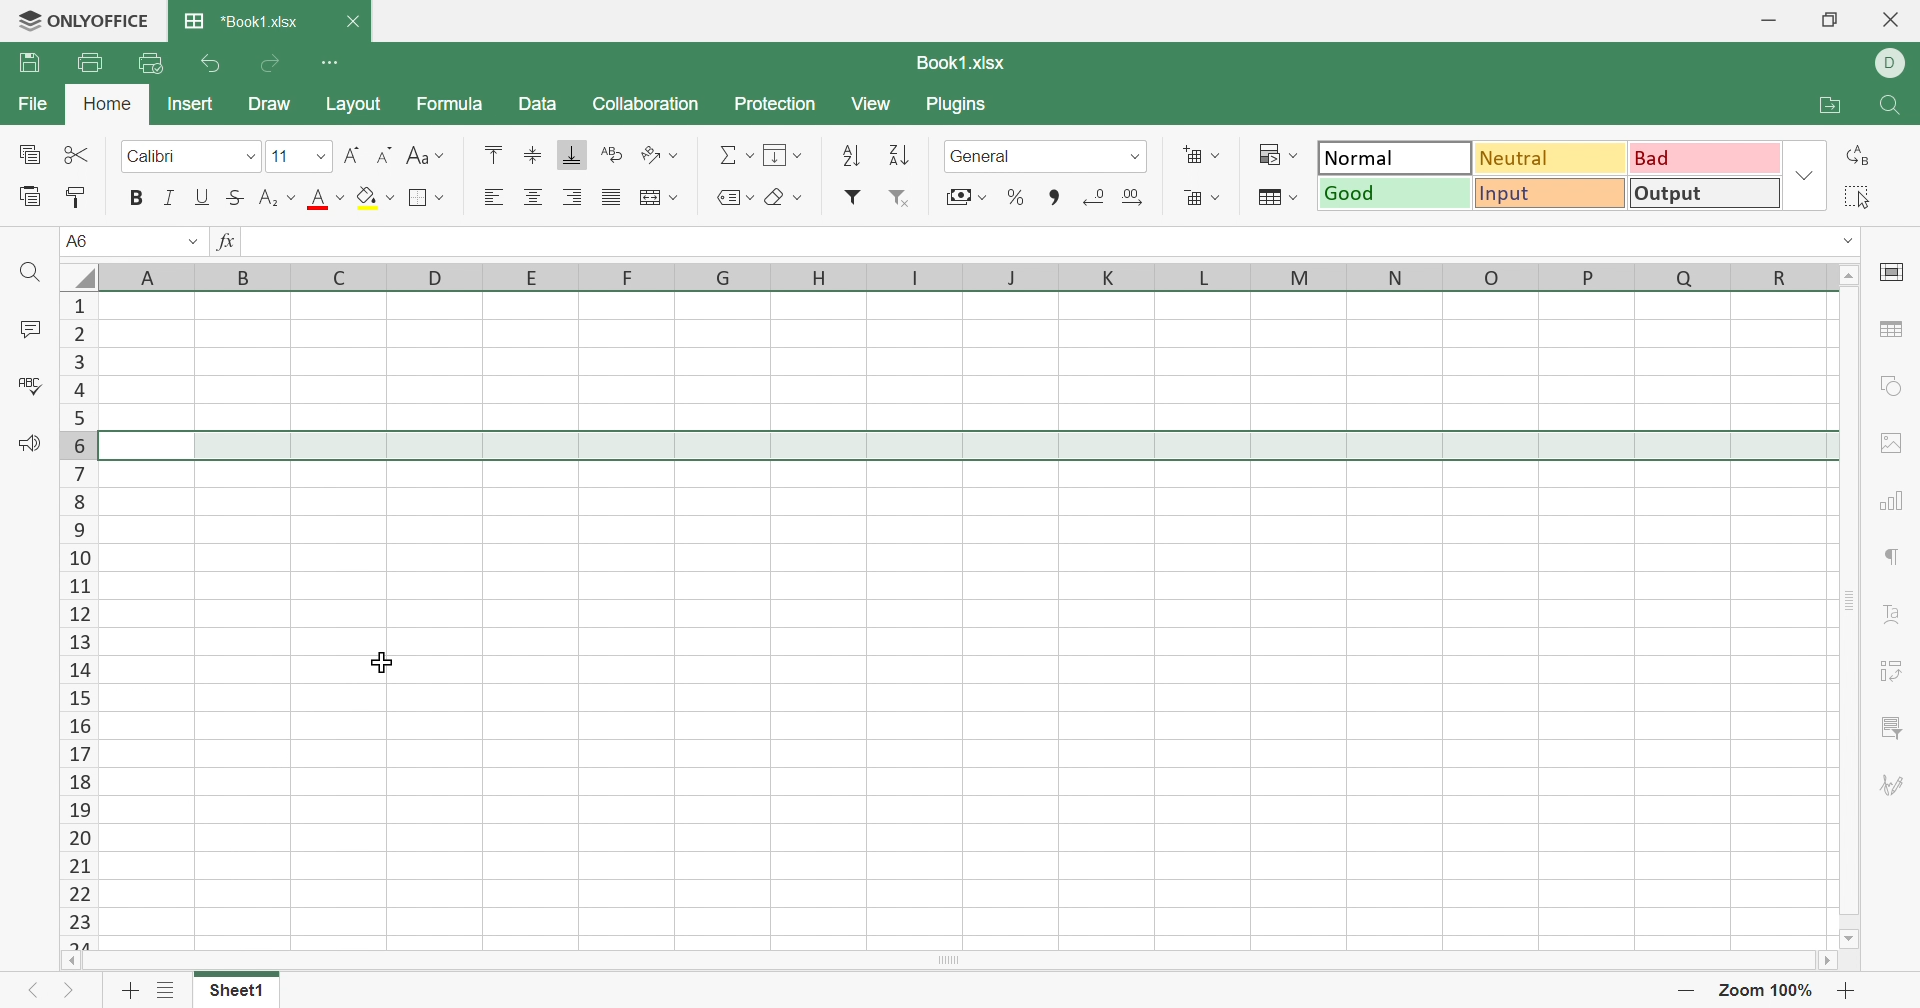 The width and height of the screenshot is (1920, 1008). Describe the element at coordinates (1273, 150) in the screenshot. I see `Conditional formatting` at that location.